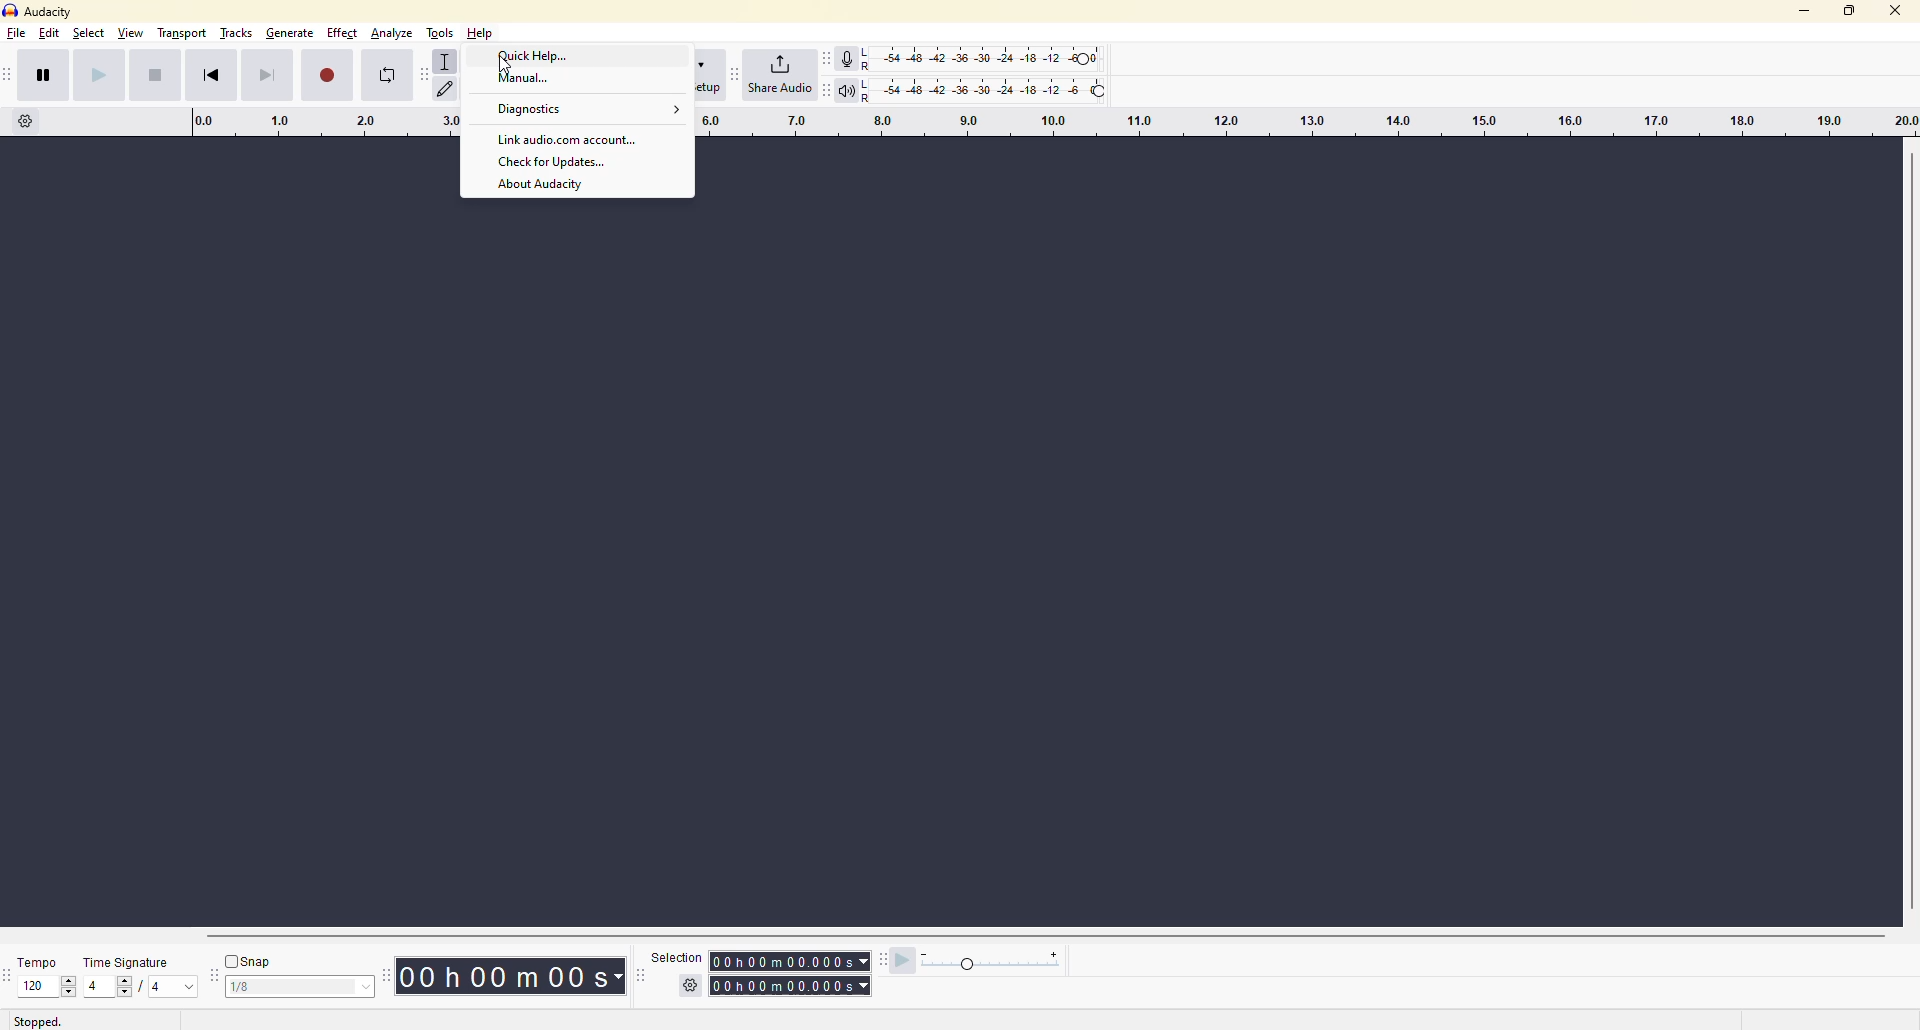  Describe the element at coordinates (679, 953) in the screenshot. I see `selection` at that location.